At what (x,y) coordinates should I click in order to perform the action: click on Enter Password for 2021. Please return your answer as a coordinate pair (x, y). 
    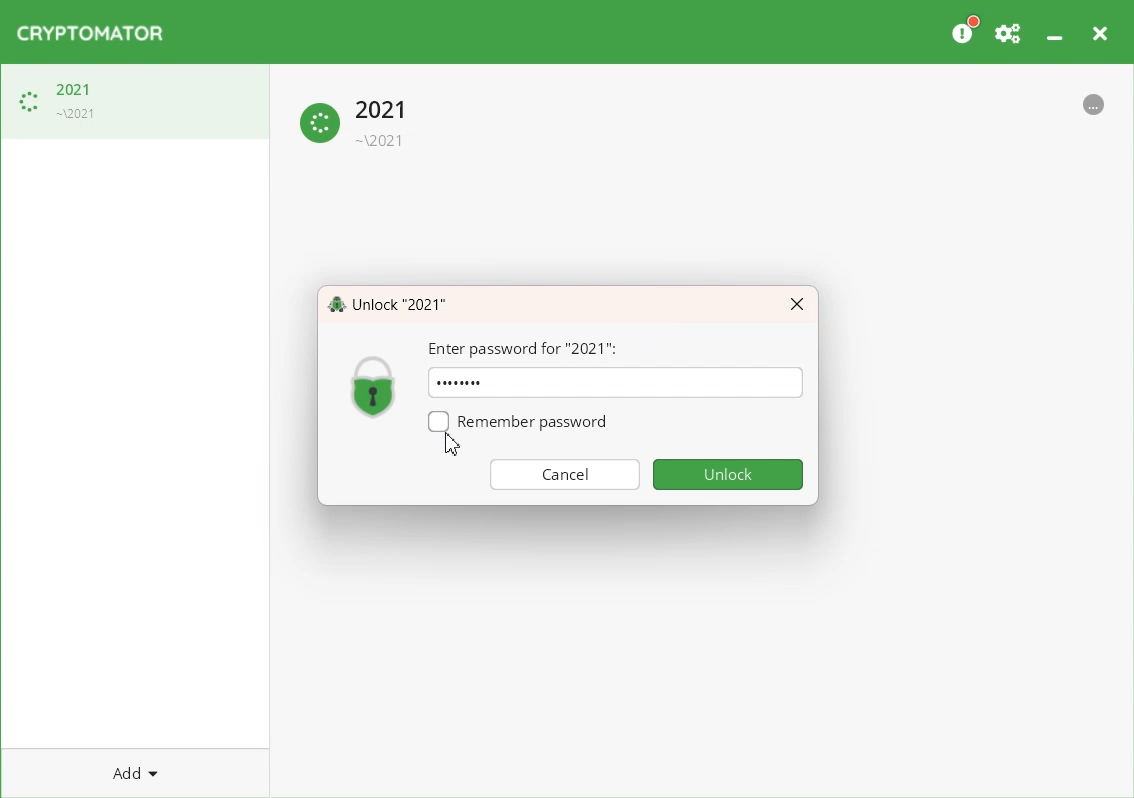
    Looking at the image, I should click on (524, 349).